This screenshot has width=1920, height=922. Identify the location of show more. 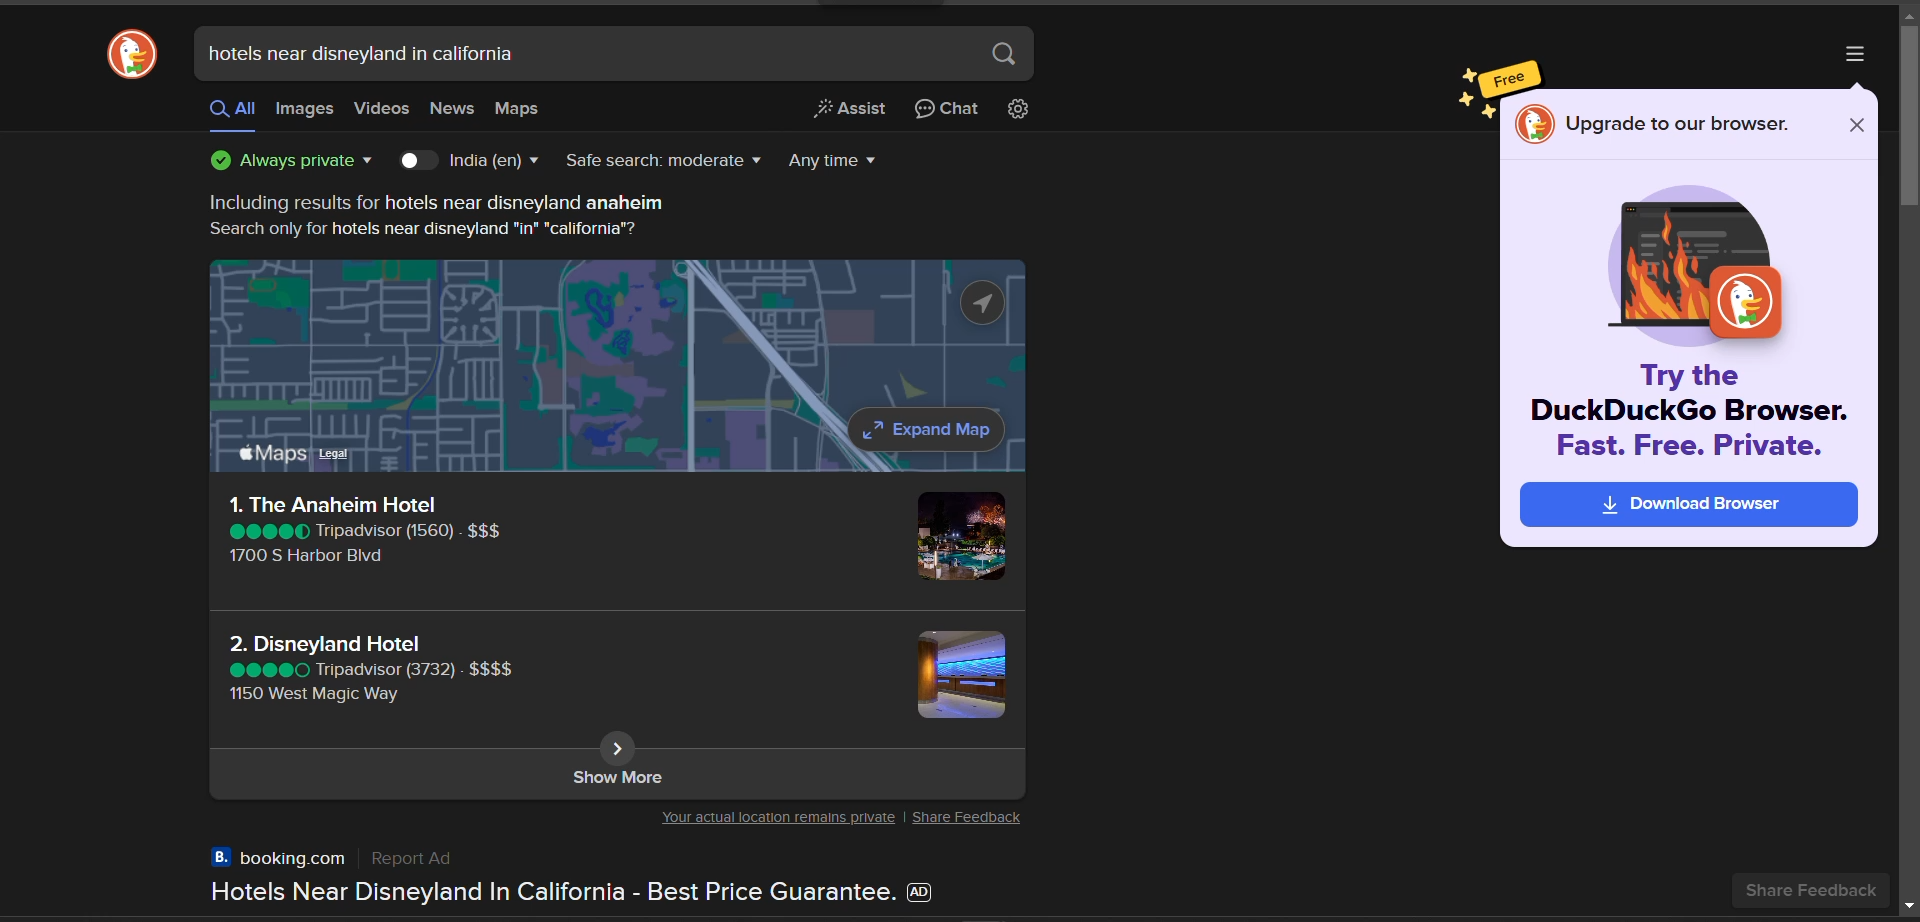
(615, 777).